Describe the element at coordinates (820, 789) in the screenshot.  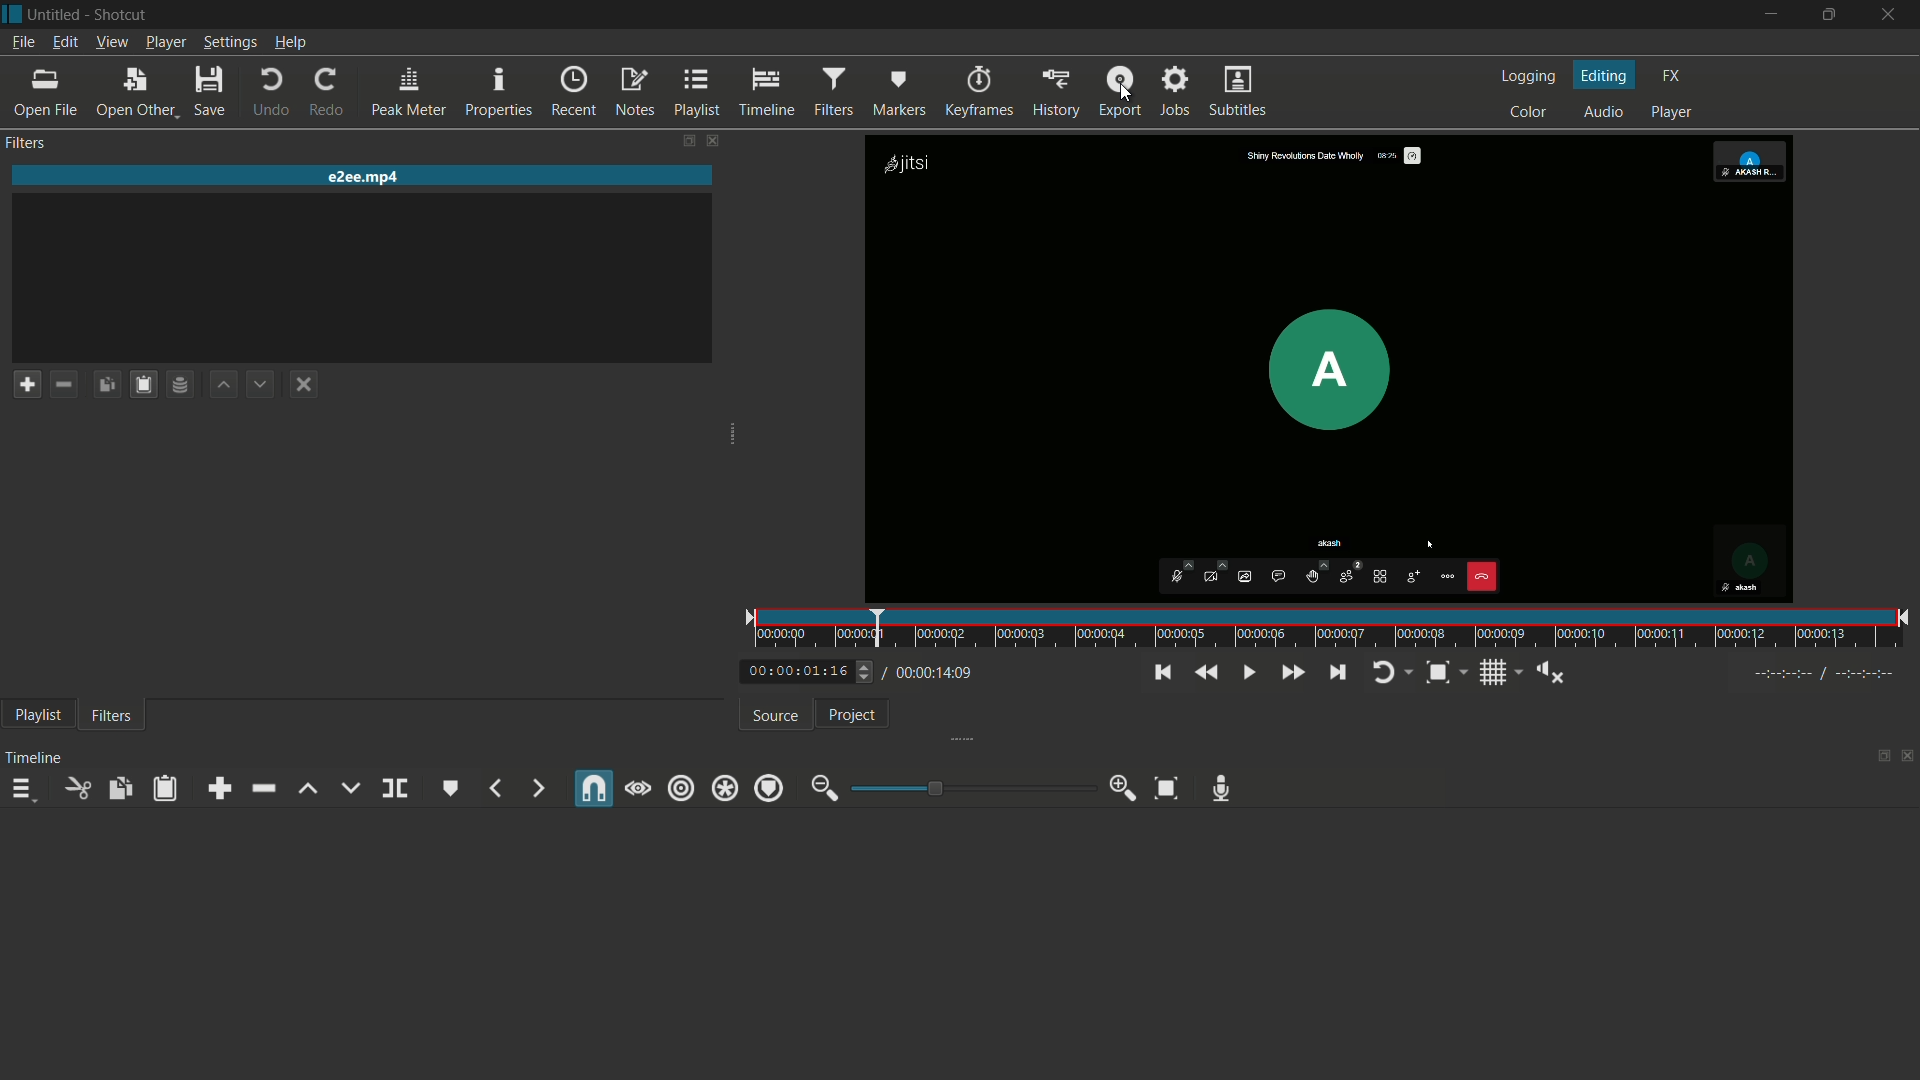
I see `zoom out` at that location.